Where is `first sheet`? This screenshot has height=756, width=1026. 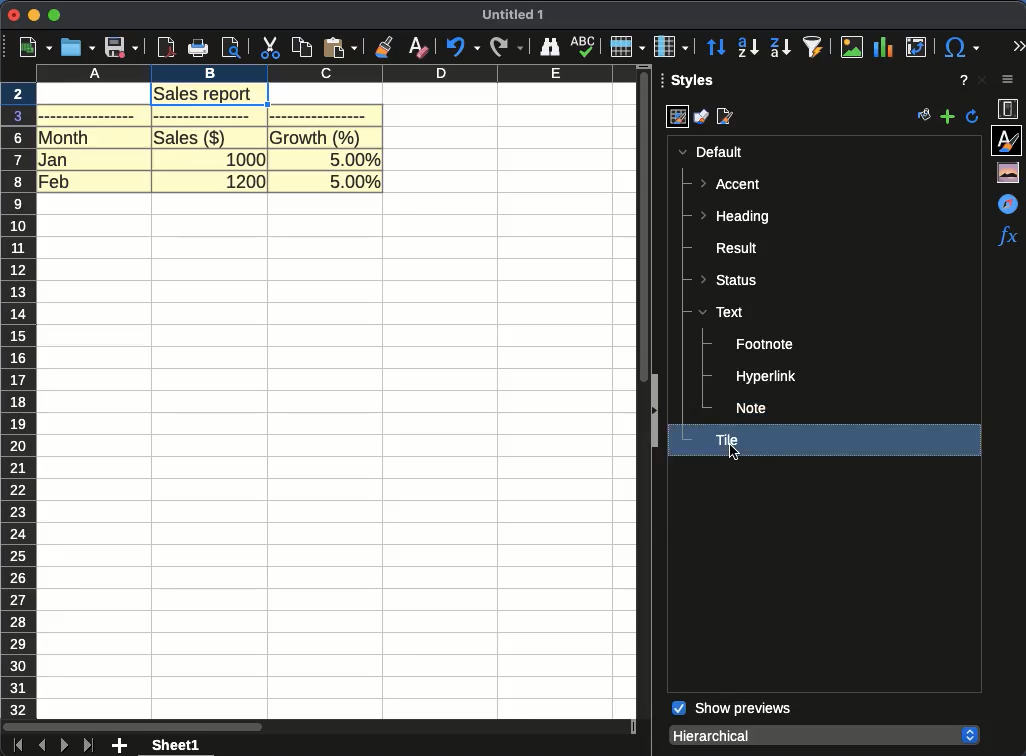 first sheet is located at coordinates (16, 746).